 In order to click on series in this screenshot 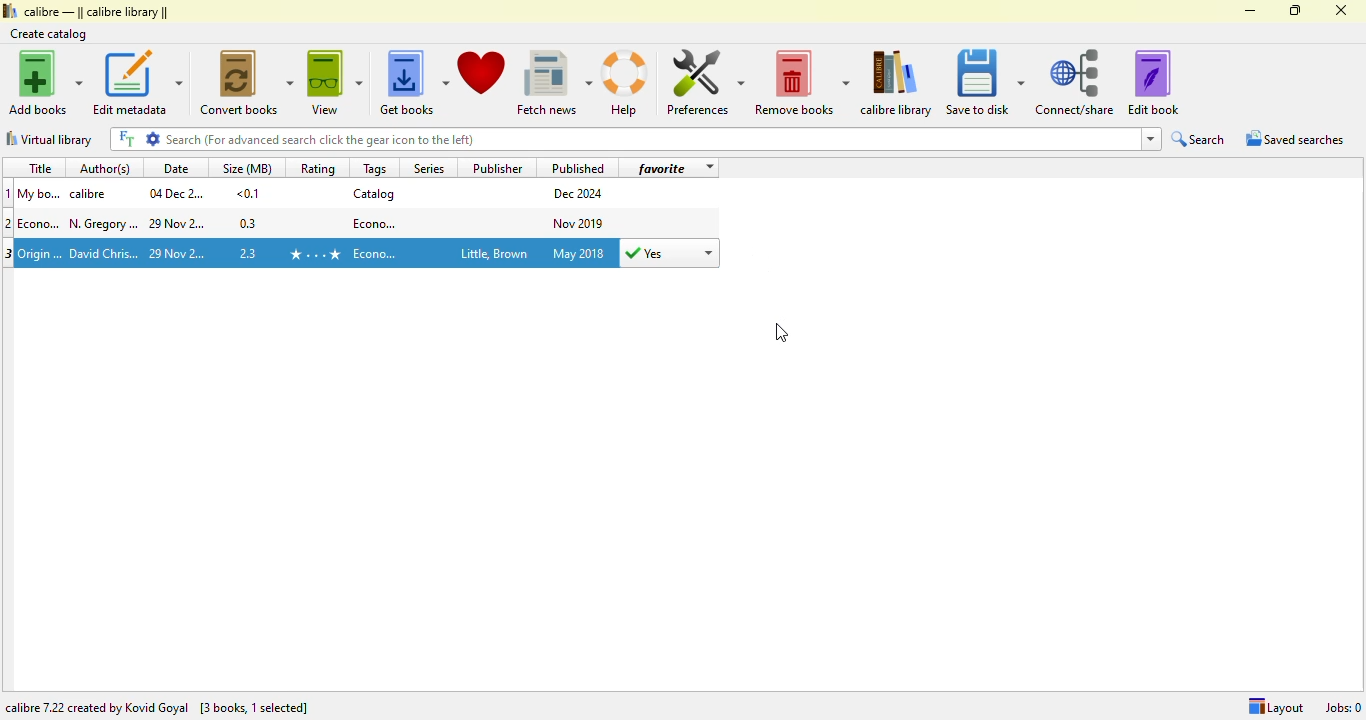, I will do `click(427, 167)`.